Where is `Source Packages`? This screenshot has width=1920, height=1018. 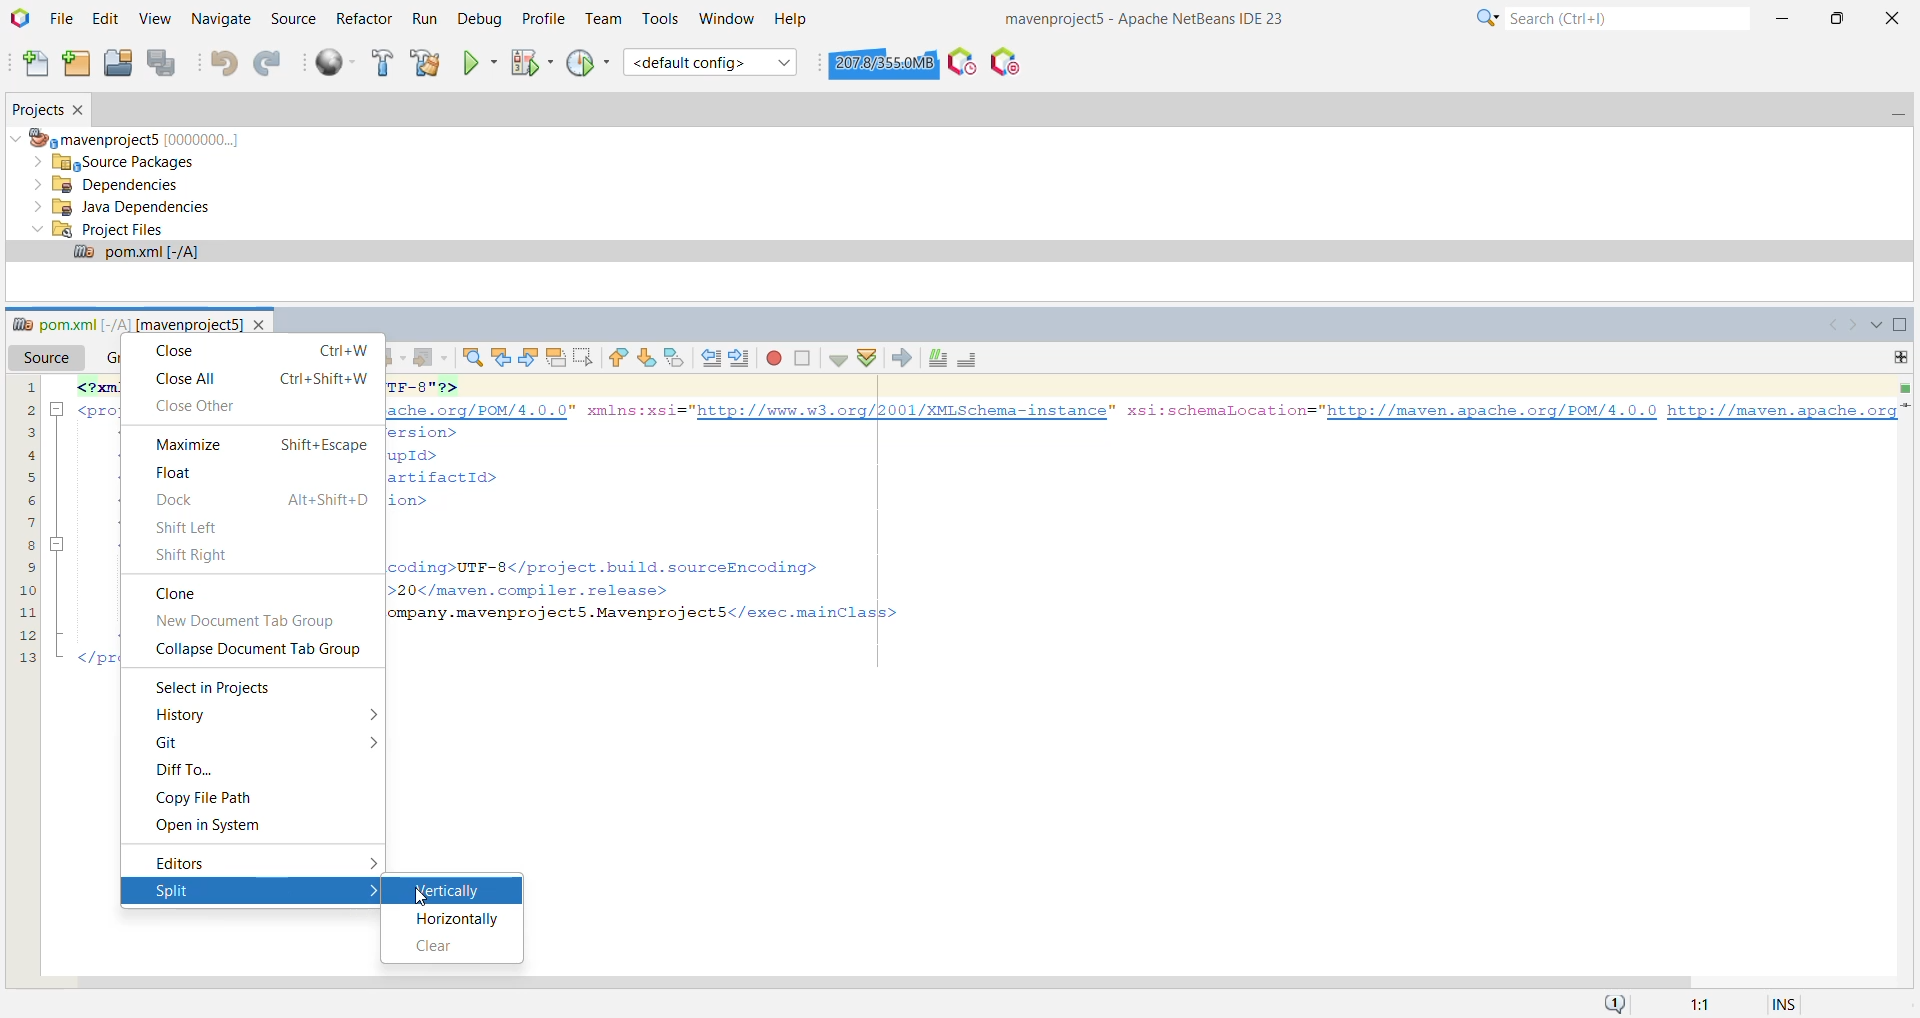
Source Packages is located at coordinates (123, 161).